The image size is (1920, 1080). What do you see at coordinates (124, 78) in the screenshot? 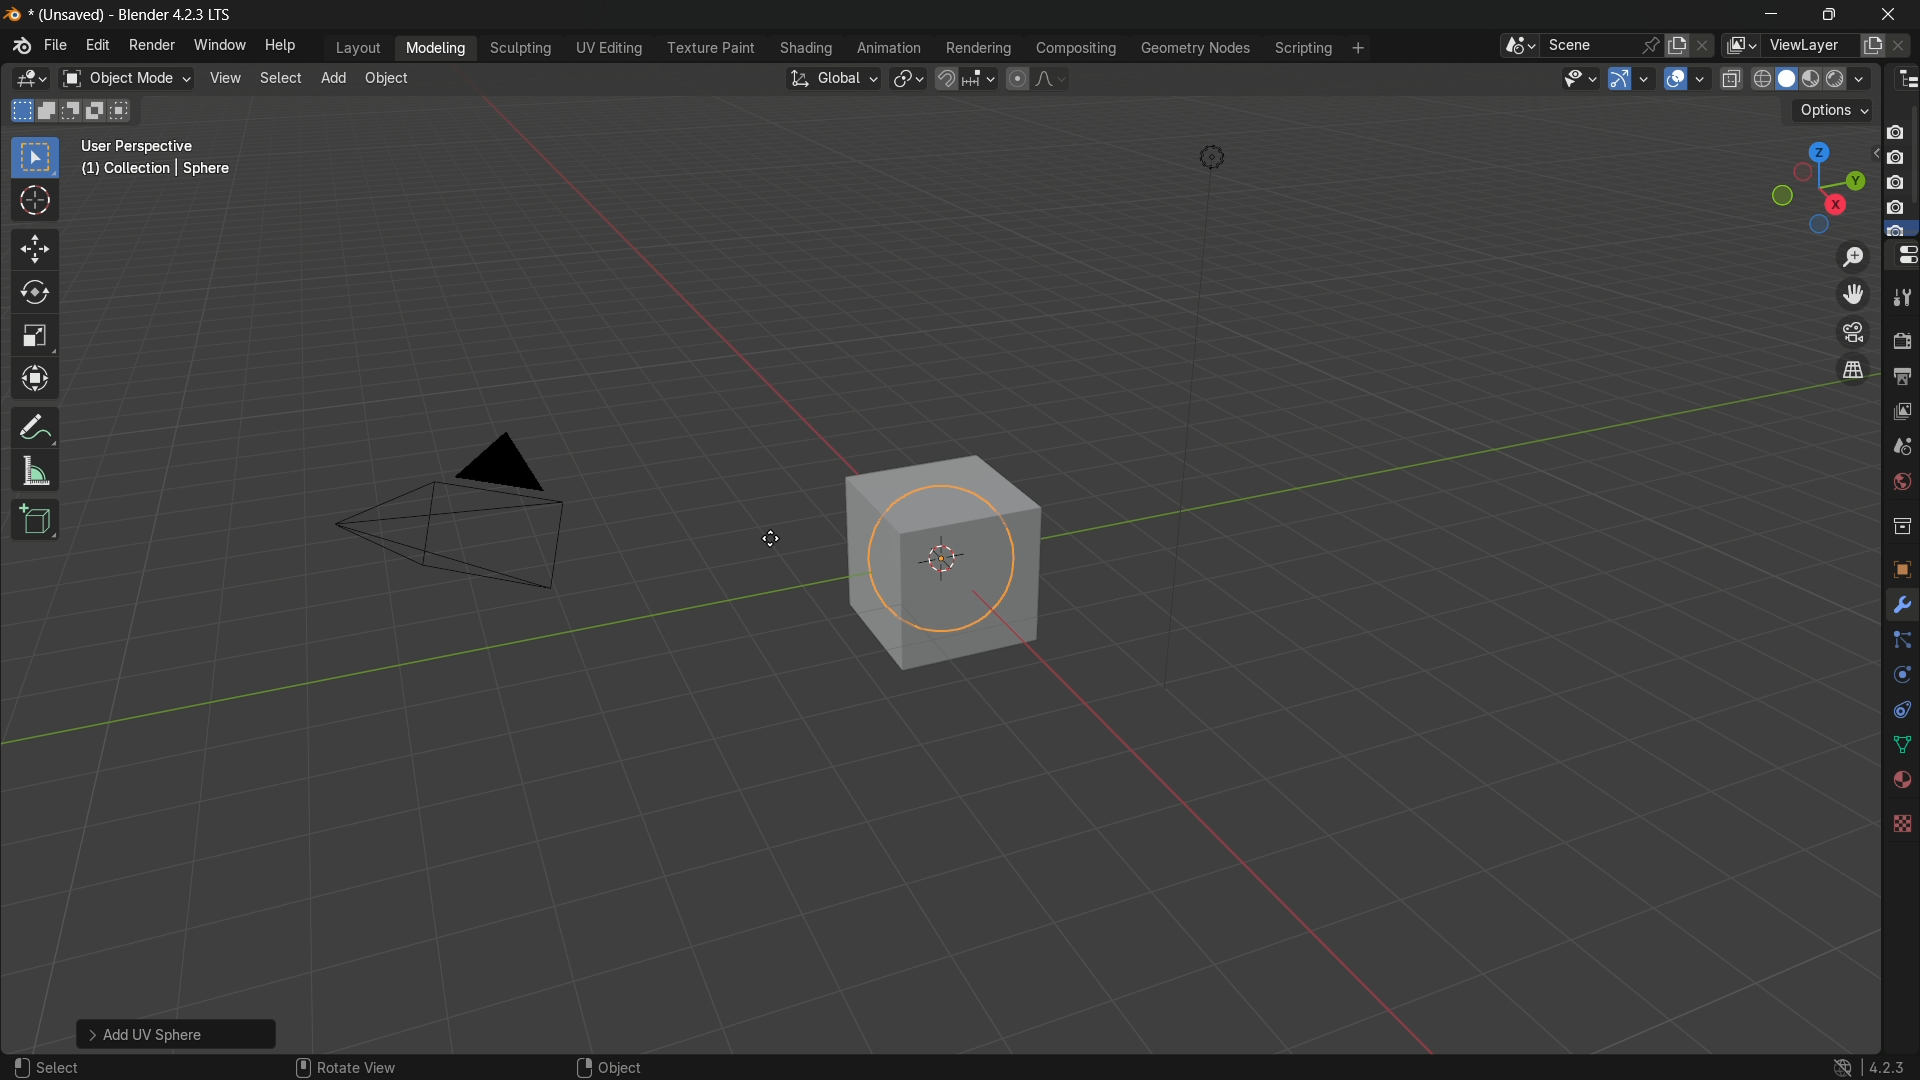
I see `switch mode` at bounding box center [124, 78].